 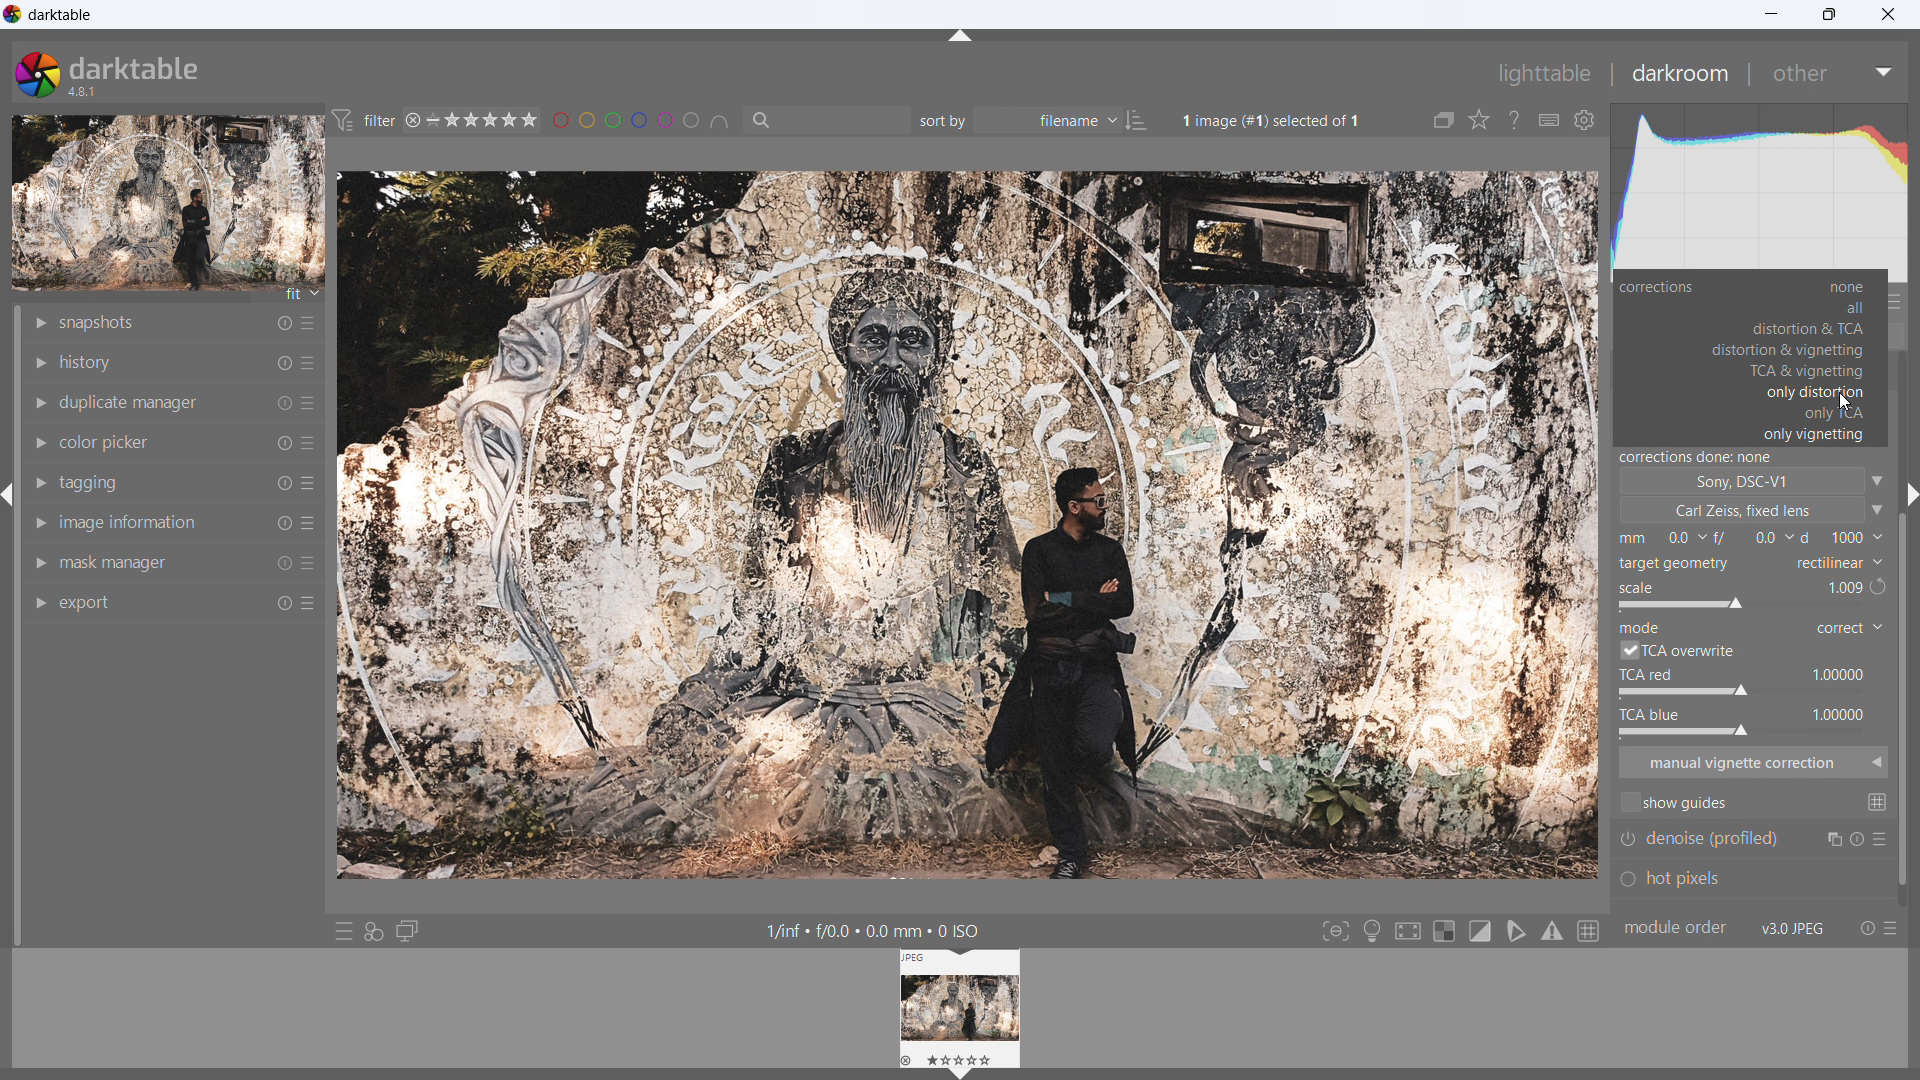 What do you see at coordinates (93, 484) in the screenshot?
I see `tagging` at bounding box center [93, 484].